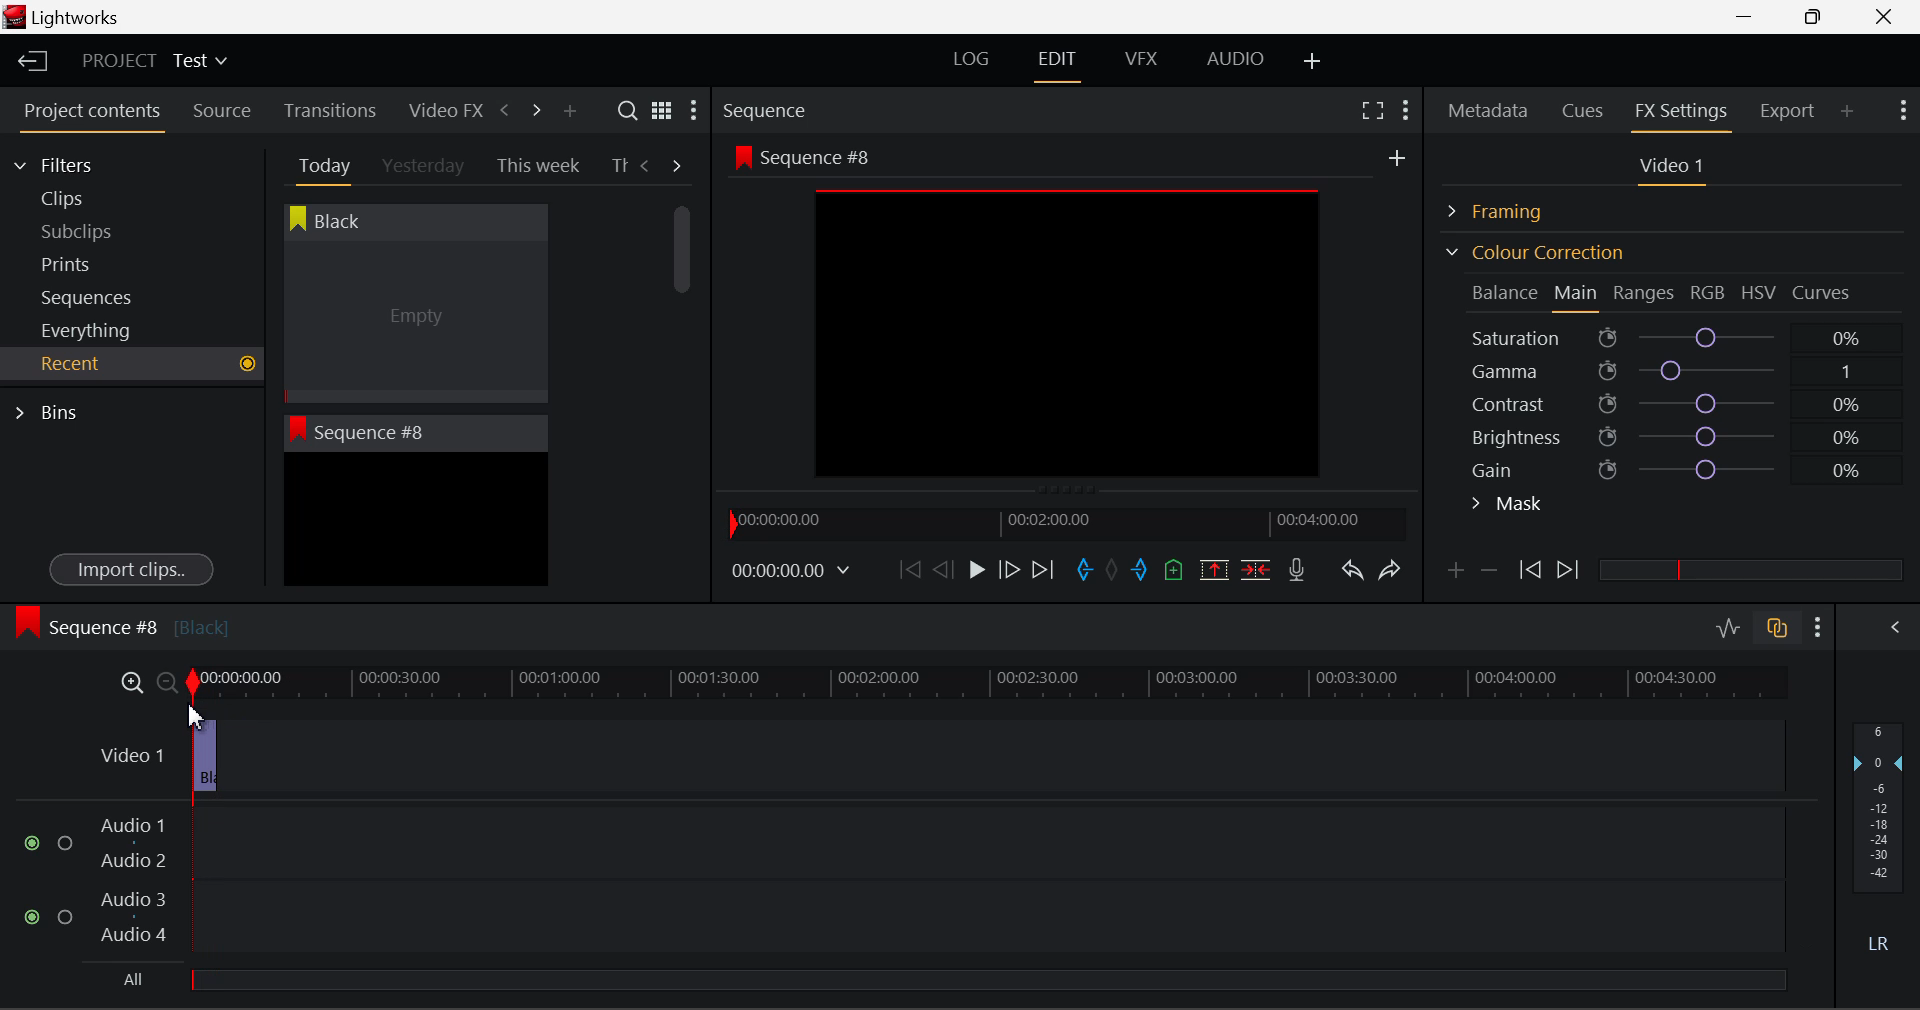 This screenshot has height=1010, width=1920. I want to click on VFX Layout, so click(1145, 61).